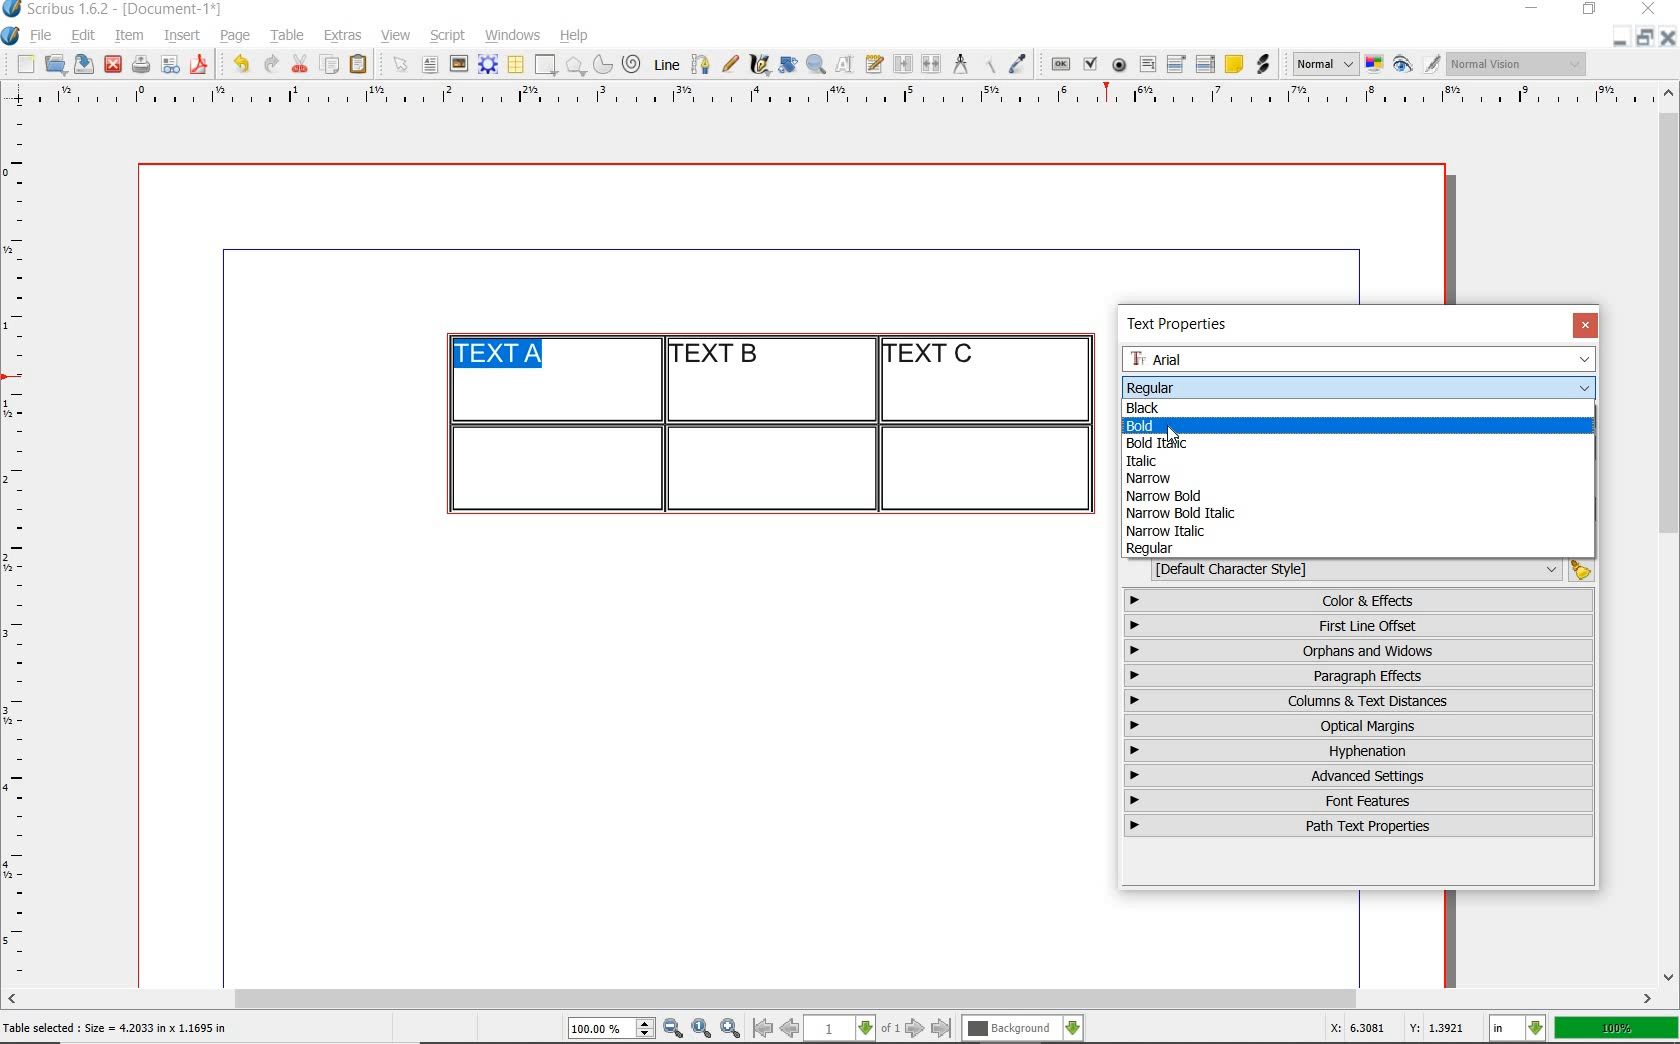 Image resolution: width=1680 pixels, height=1044 pixels. Describe the element at coordinates (81, 64) in the screenshot. I see `save` at that location.